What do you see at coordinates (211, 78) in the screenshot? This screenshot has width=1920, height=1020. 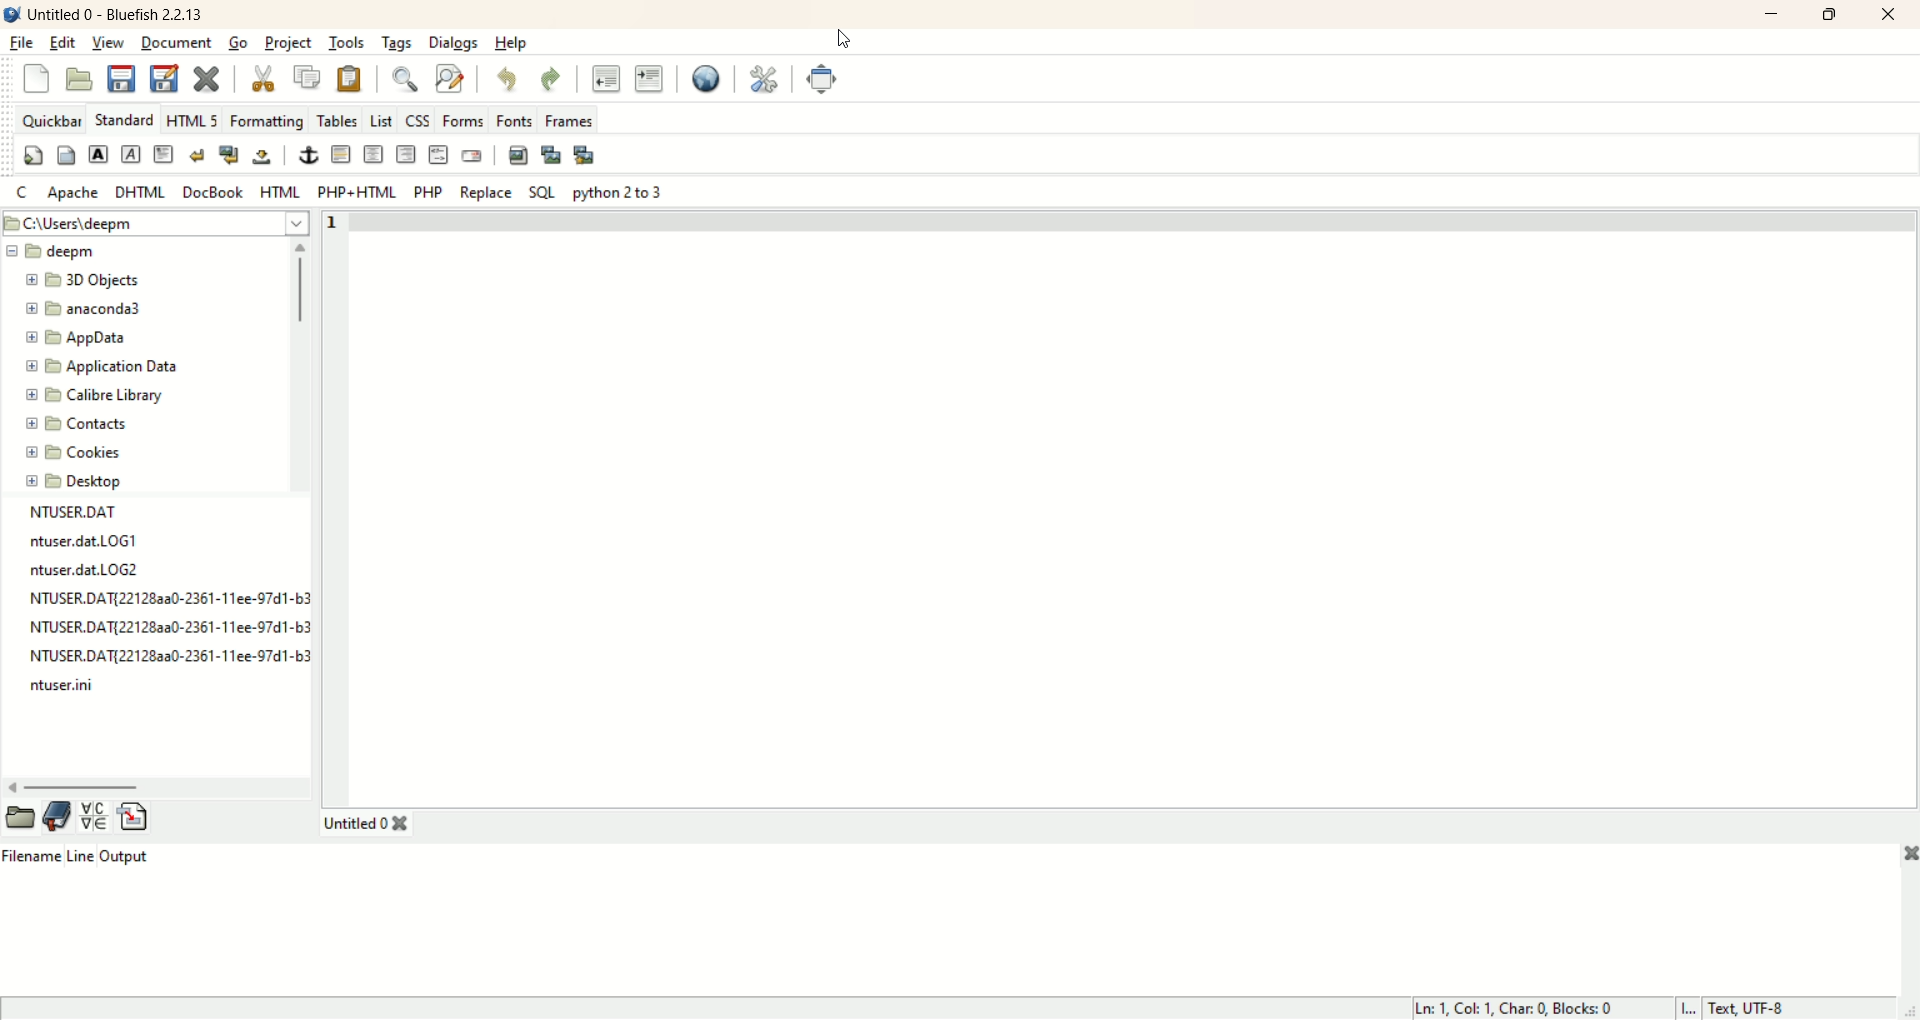 I see `close current file` at bounding box center [211, 78].